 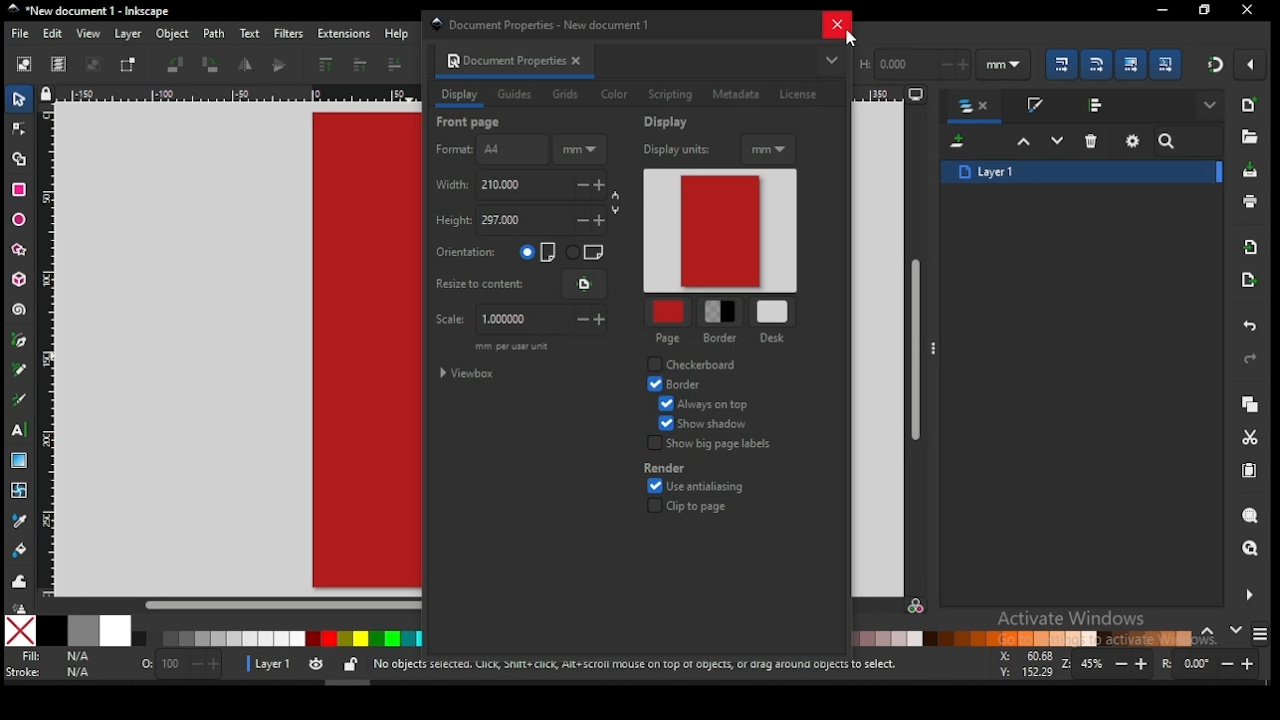 What do you see at coordinates (548, 24) in the screenshot?
I see `document properties window` at bounding box center [548, 24].